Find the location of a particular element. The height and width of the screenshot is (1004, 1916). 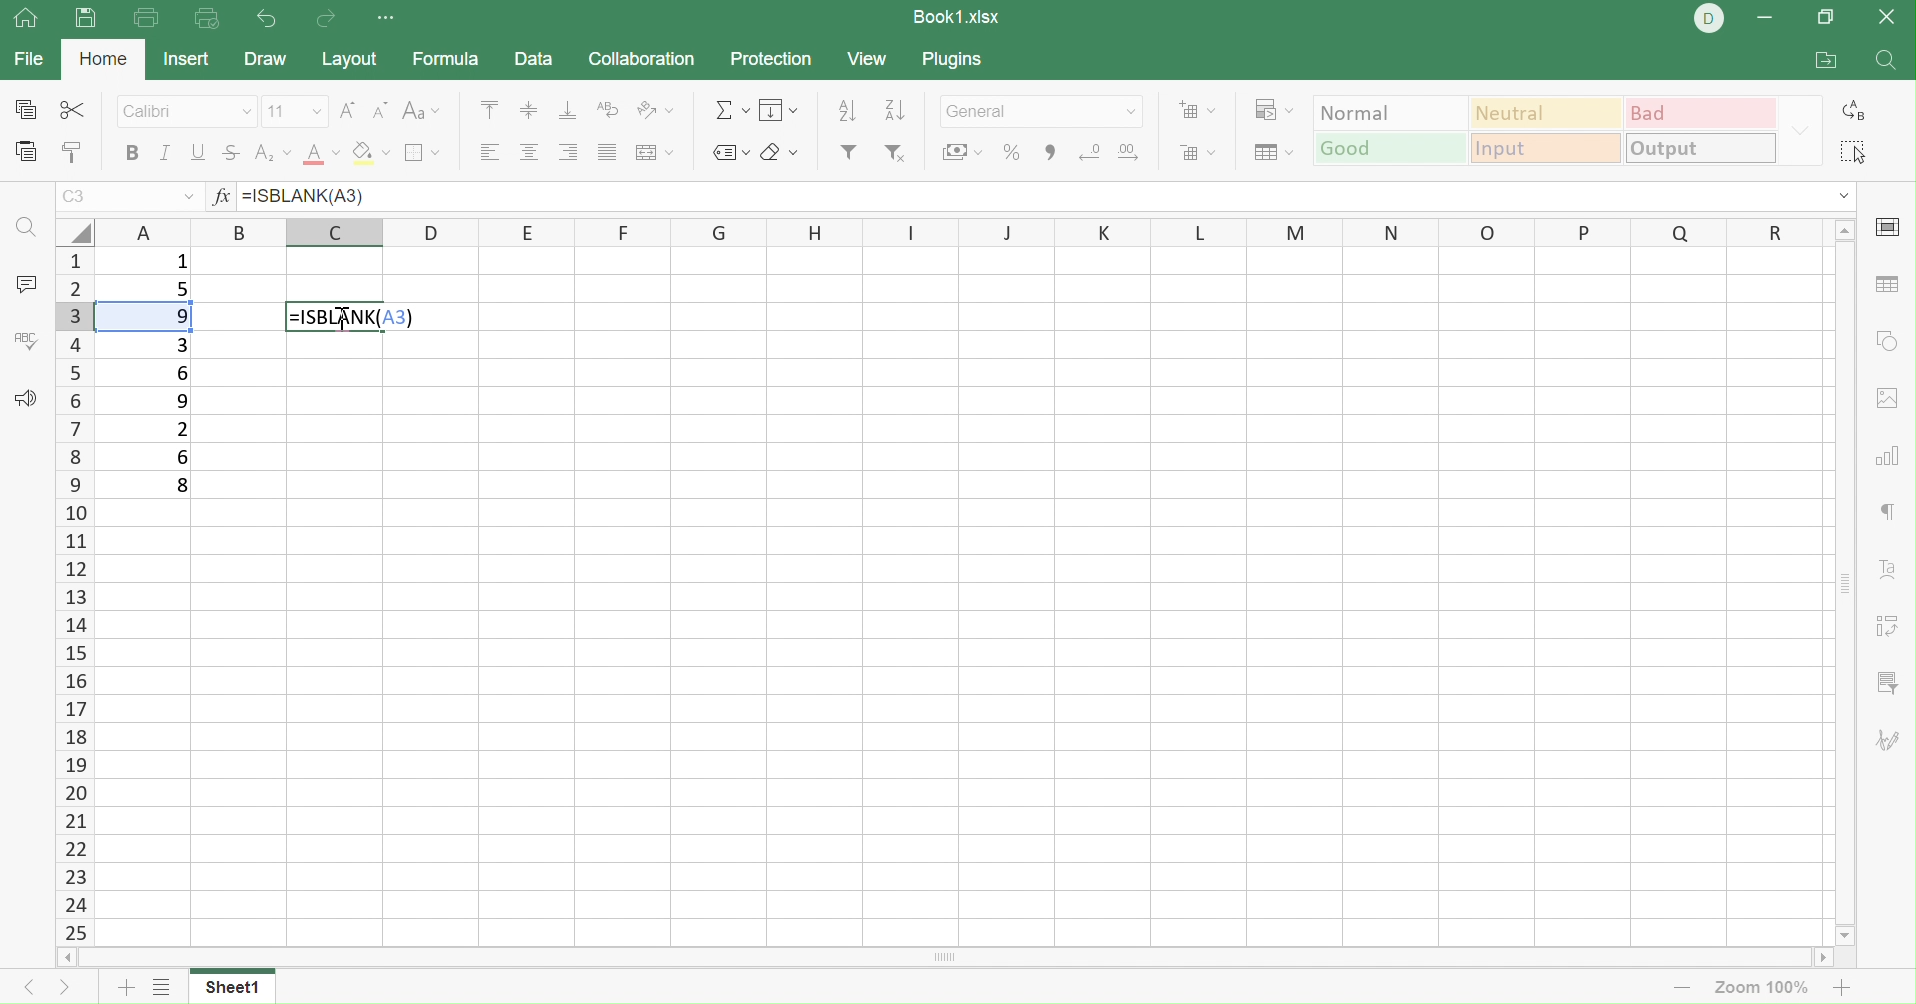

1 is located at coordinates (182, 265).